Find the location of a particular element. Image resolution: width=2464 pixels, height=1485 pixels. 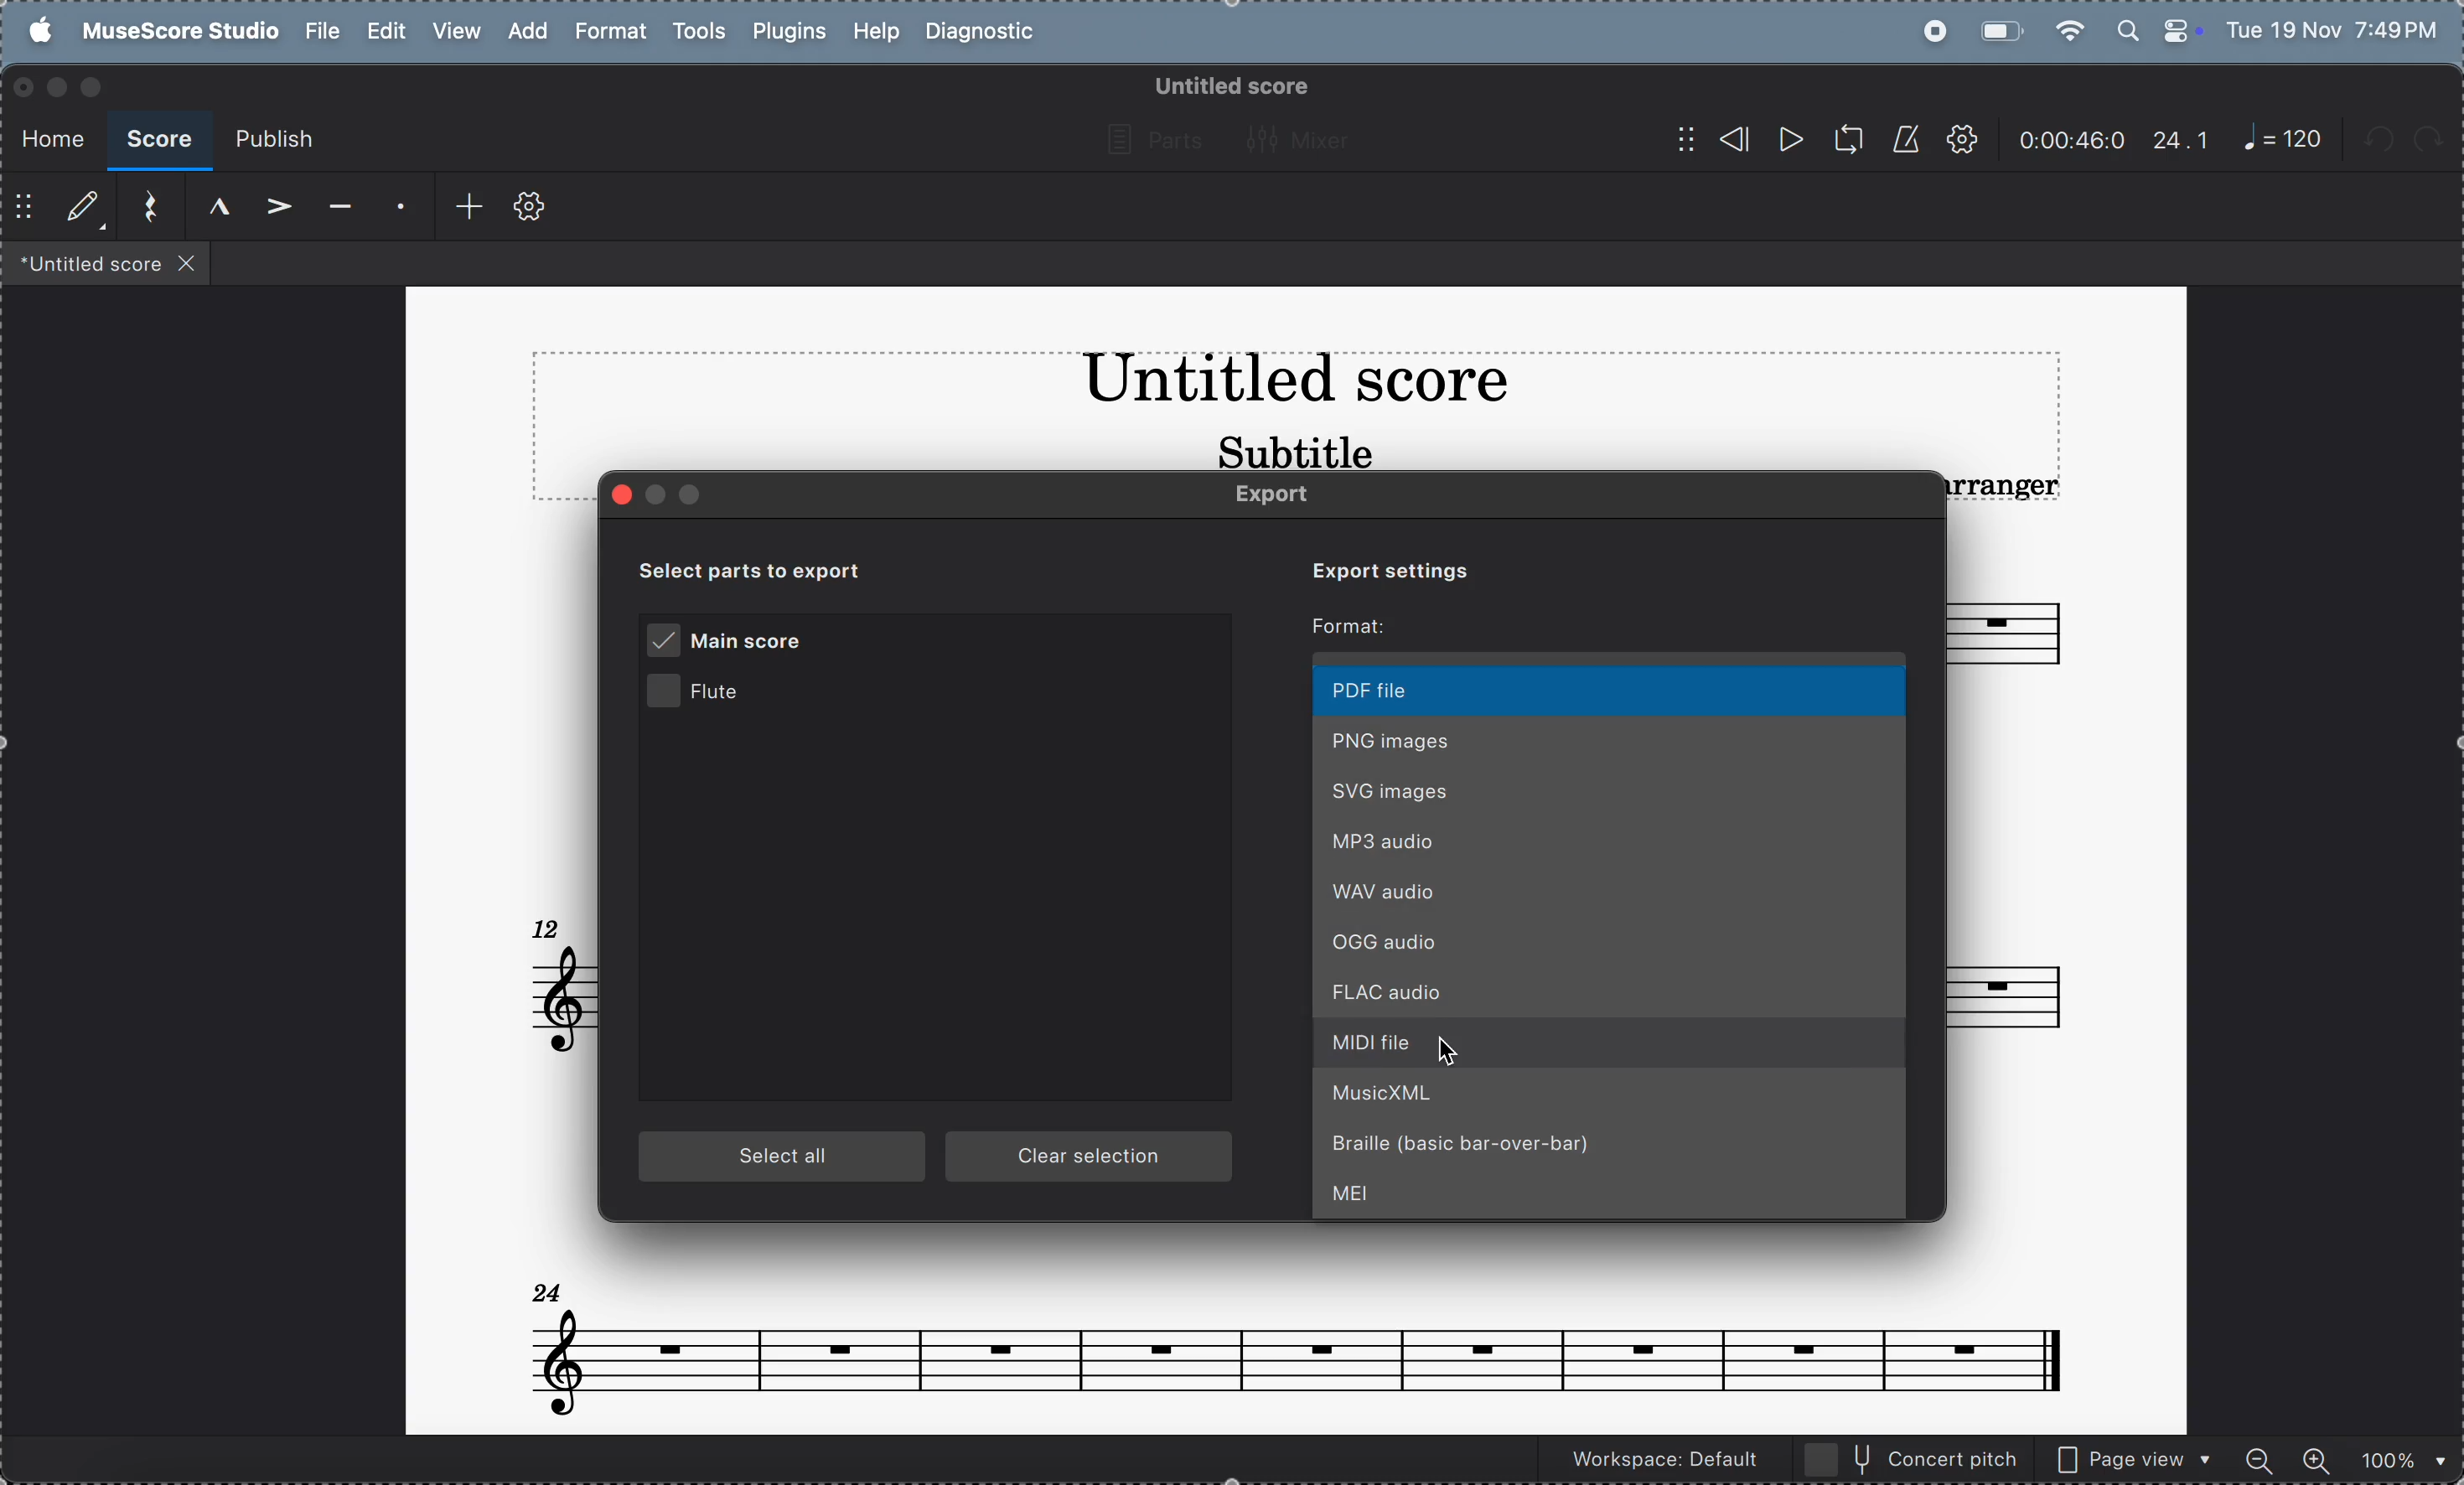

MIDI file is located at coordinates (1610, 1046).